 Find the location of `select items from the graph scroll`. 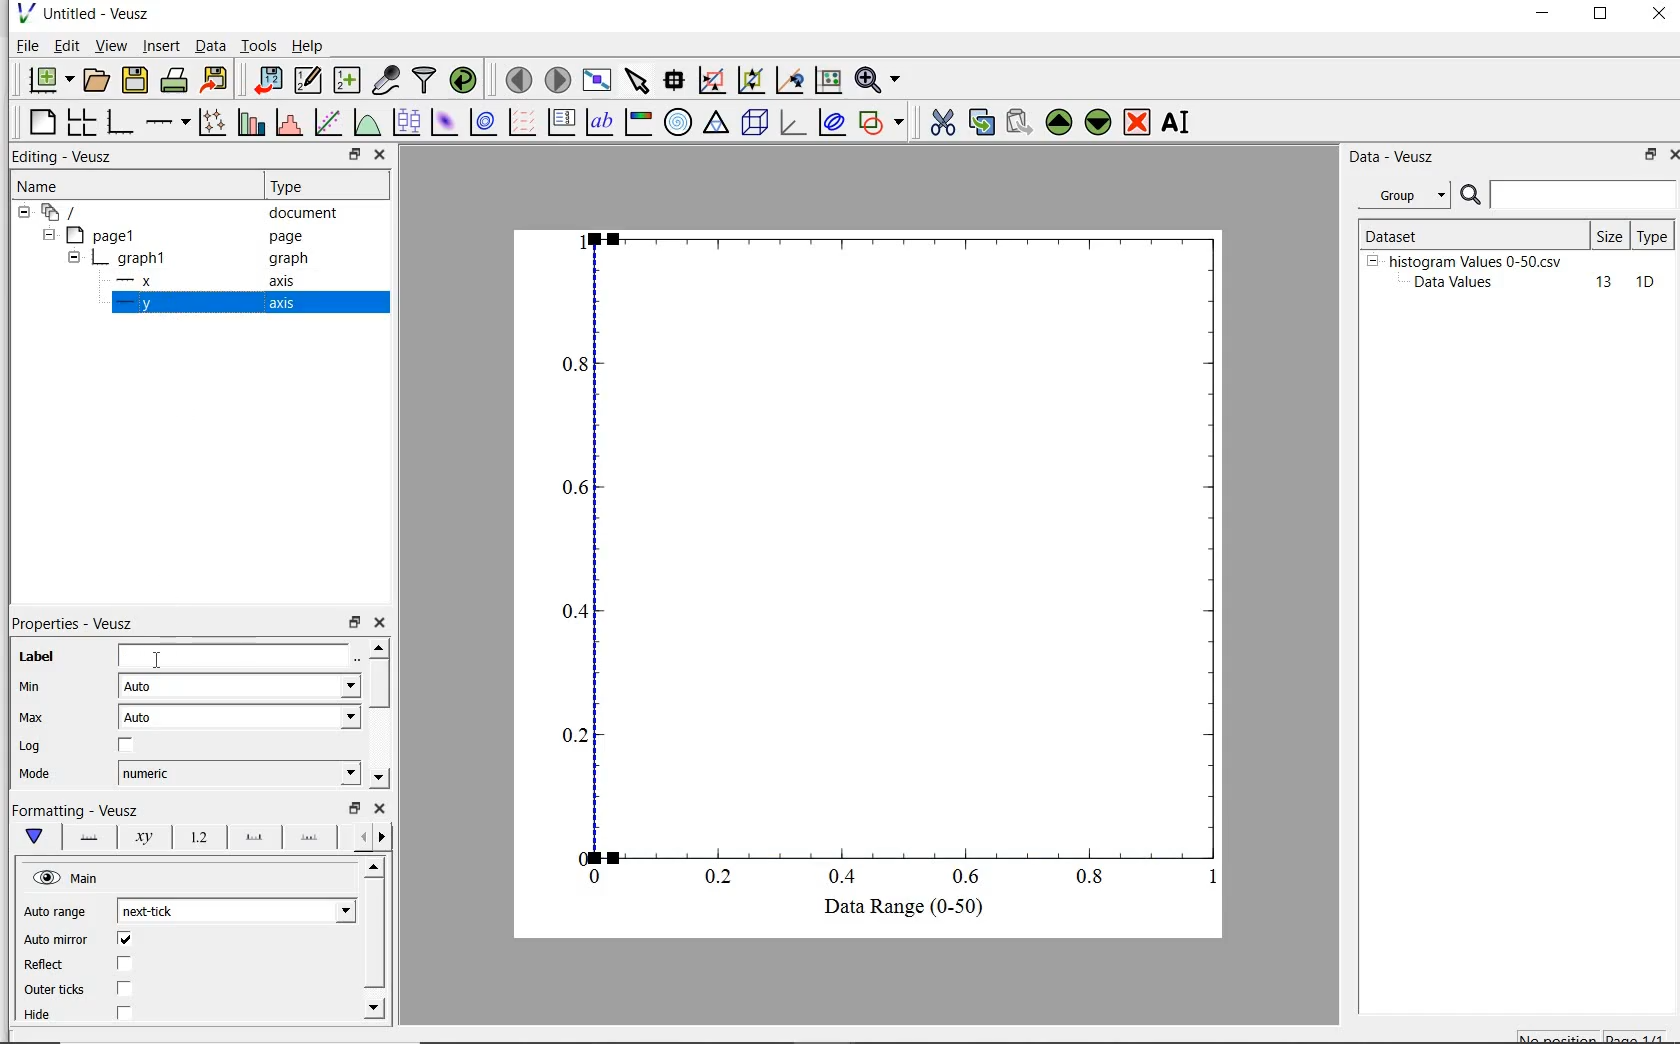

select items from the graph scroll is located at coordinates (638, 78).